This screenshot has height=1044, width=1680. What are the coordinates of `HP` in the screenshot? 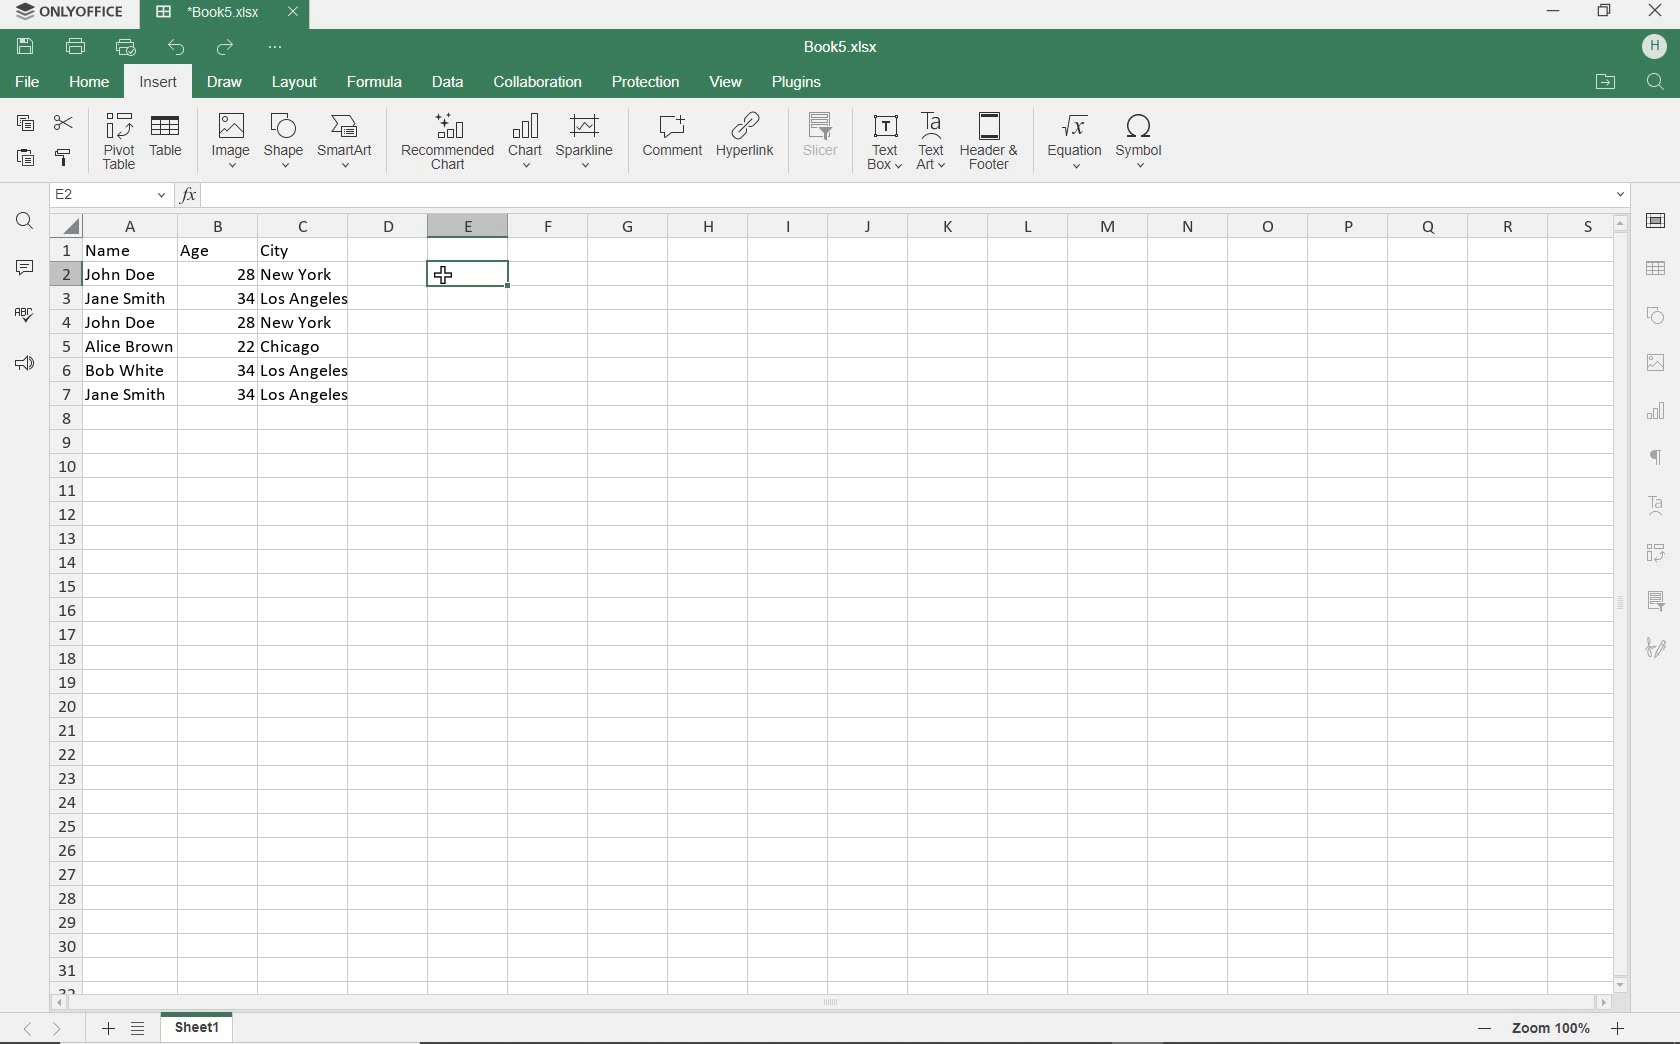 It's located at (1658, 43).